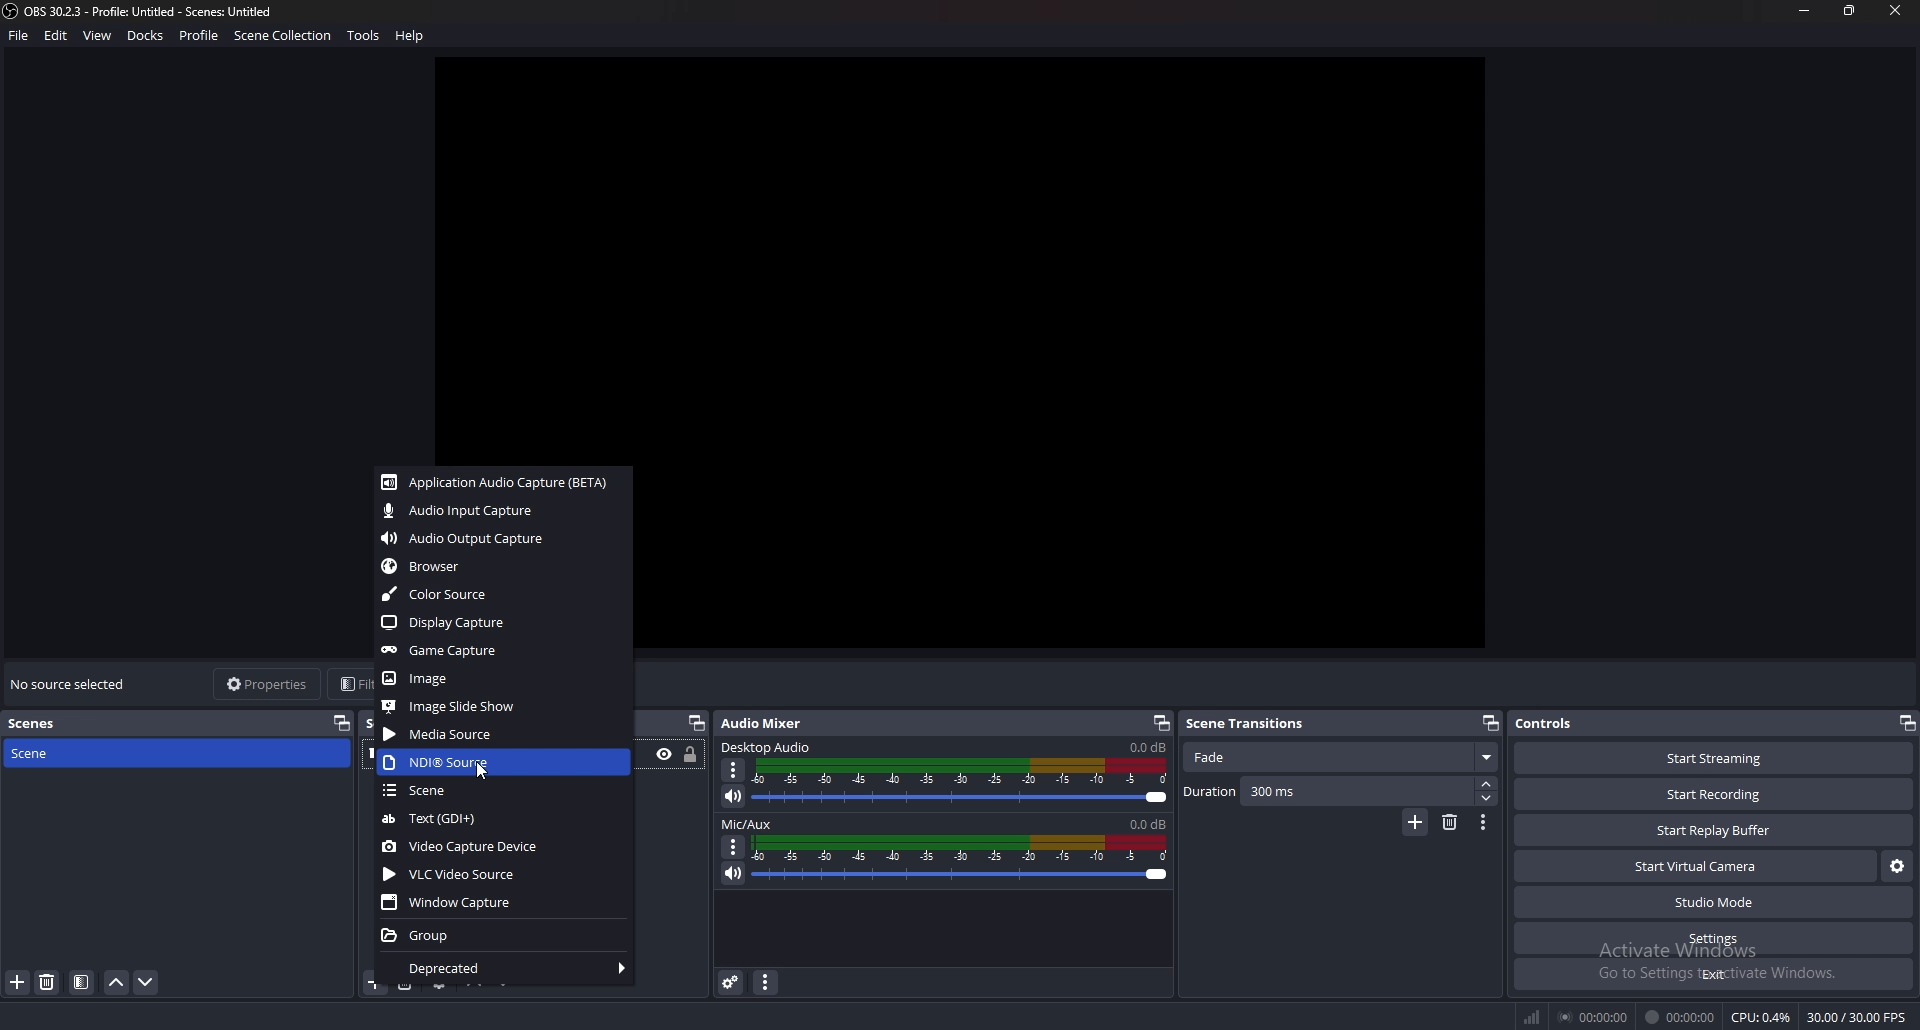 This screenshot has height=1030, width=1920. I want to click on mute, so click(733, 874).